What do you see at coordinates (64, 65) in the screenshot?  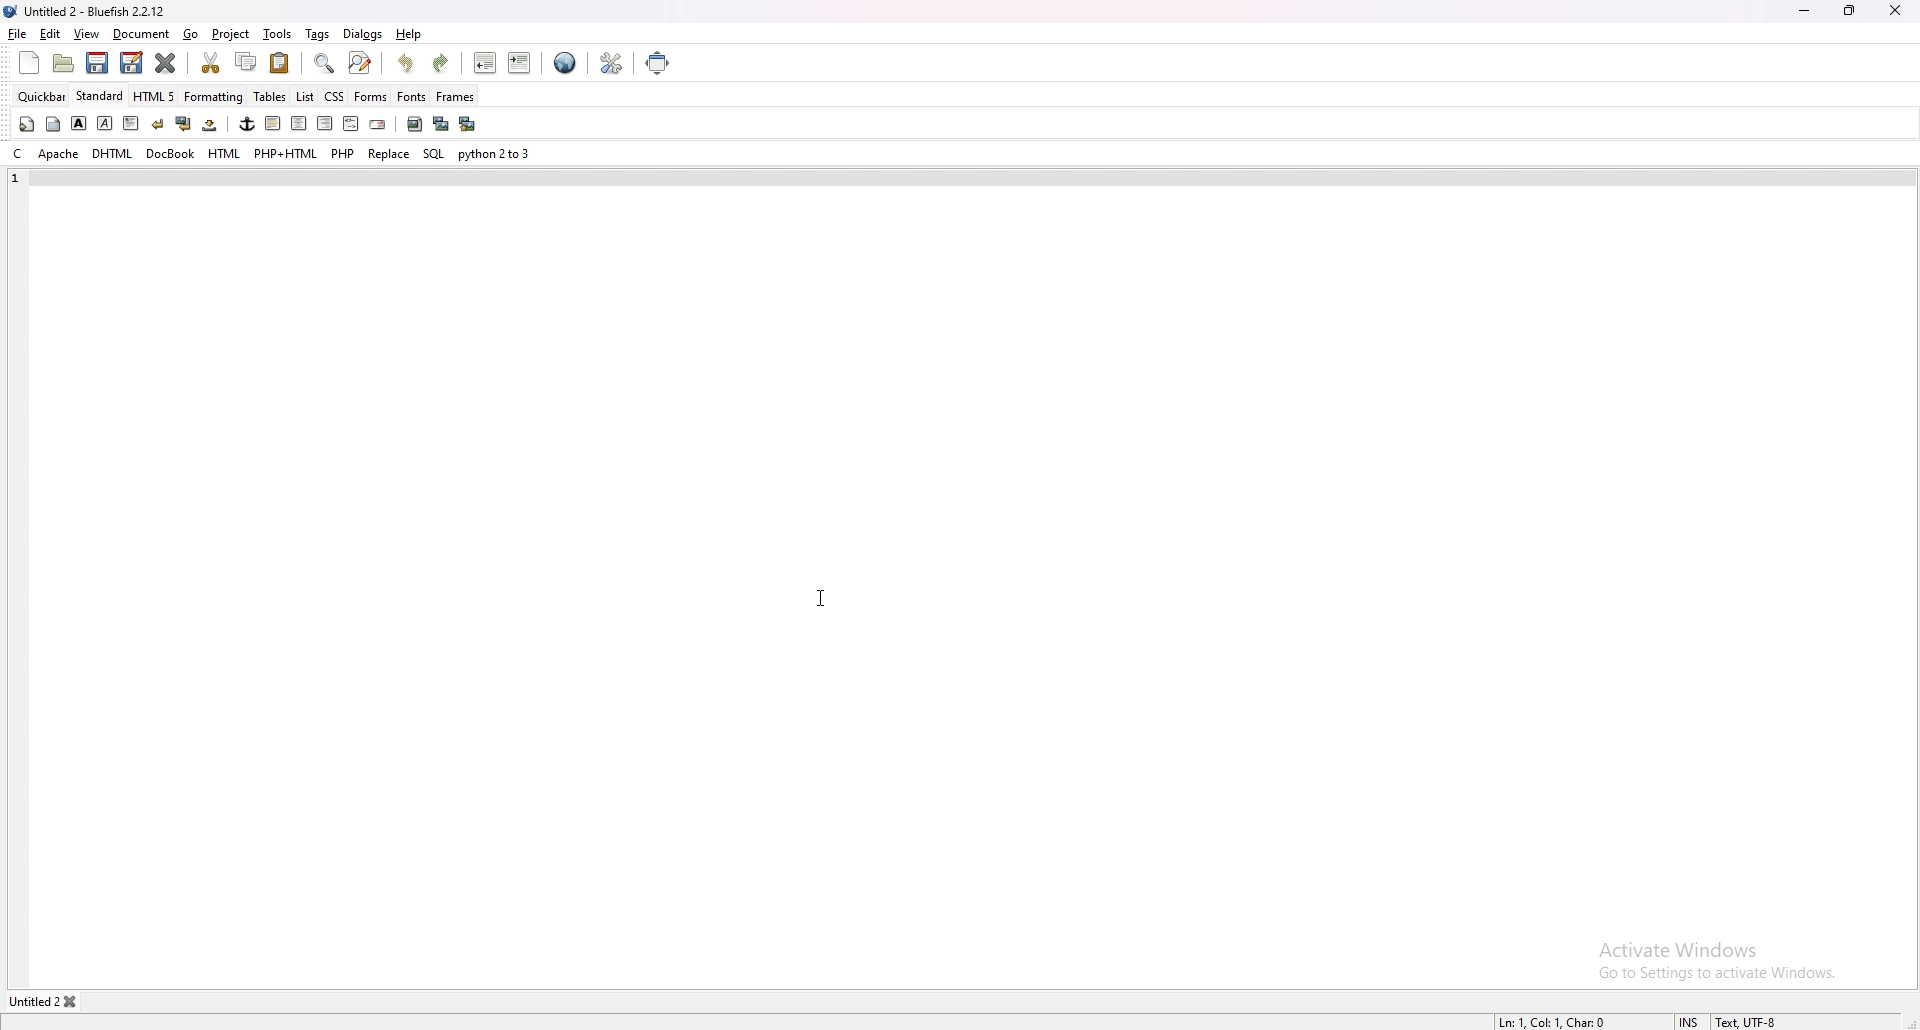 I see `open` at bounding box center [64, 65].